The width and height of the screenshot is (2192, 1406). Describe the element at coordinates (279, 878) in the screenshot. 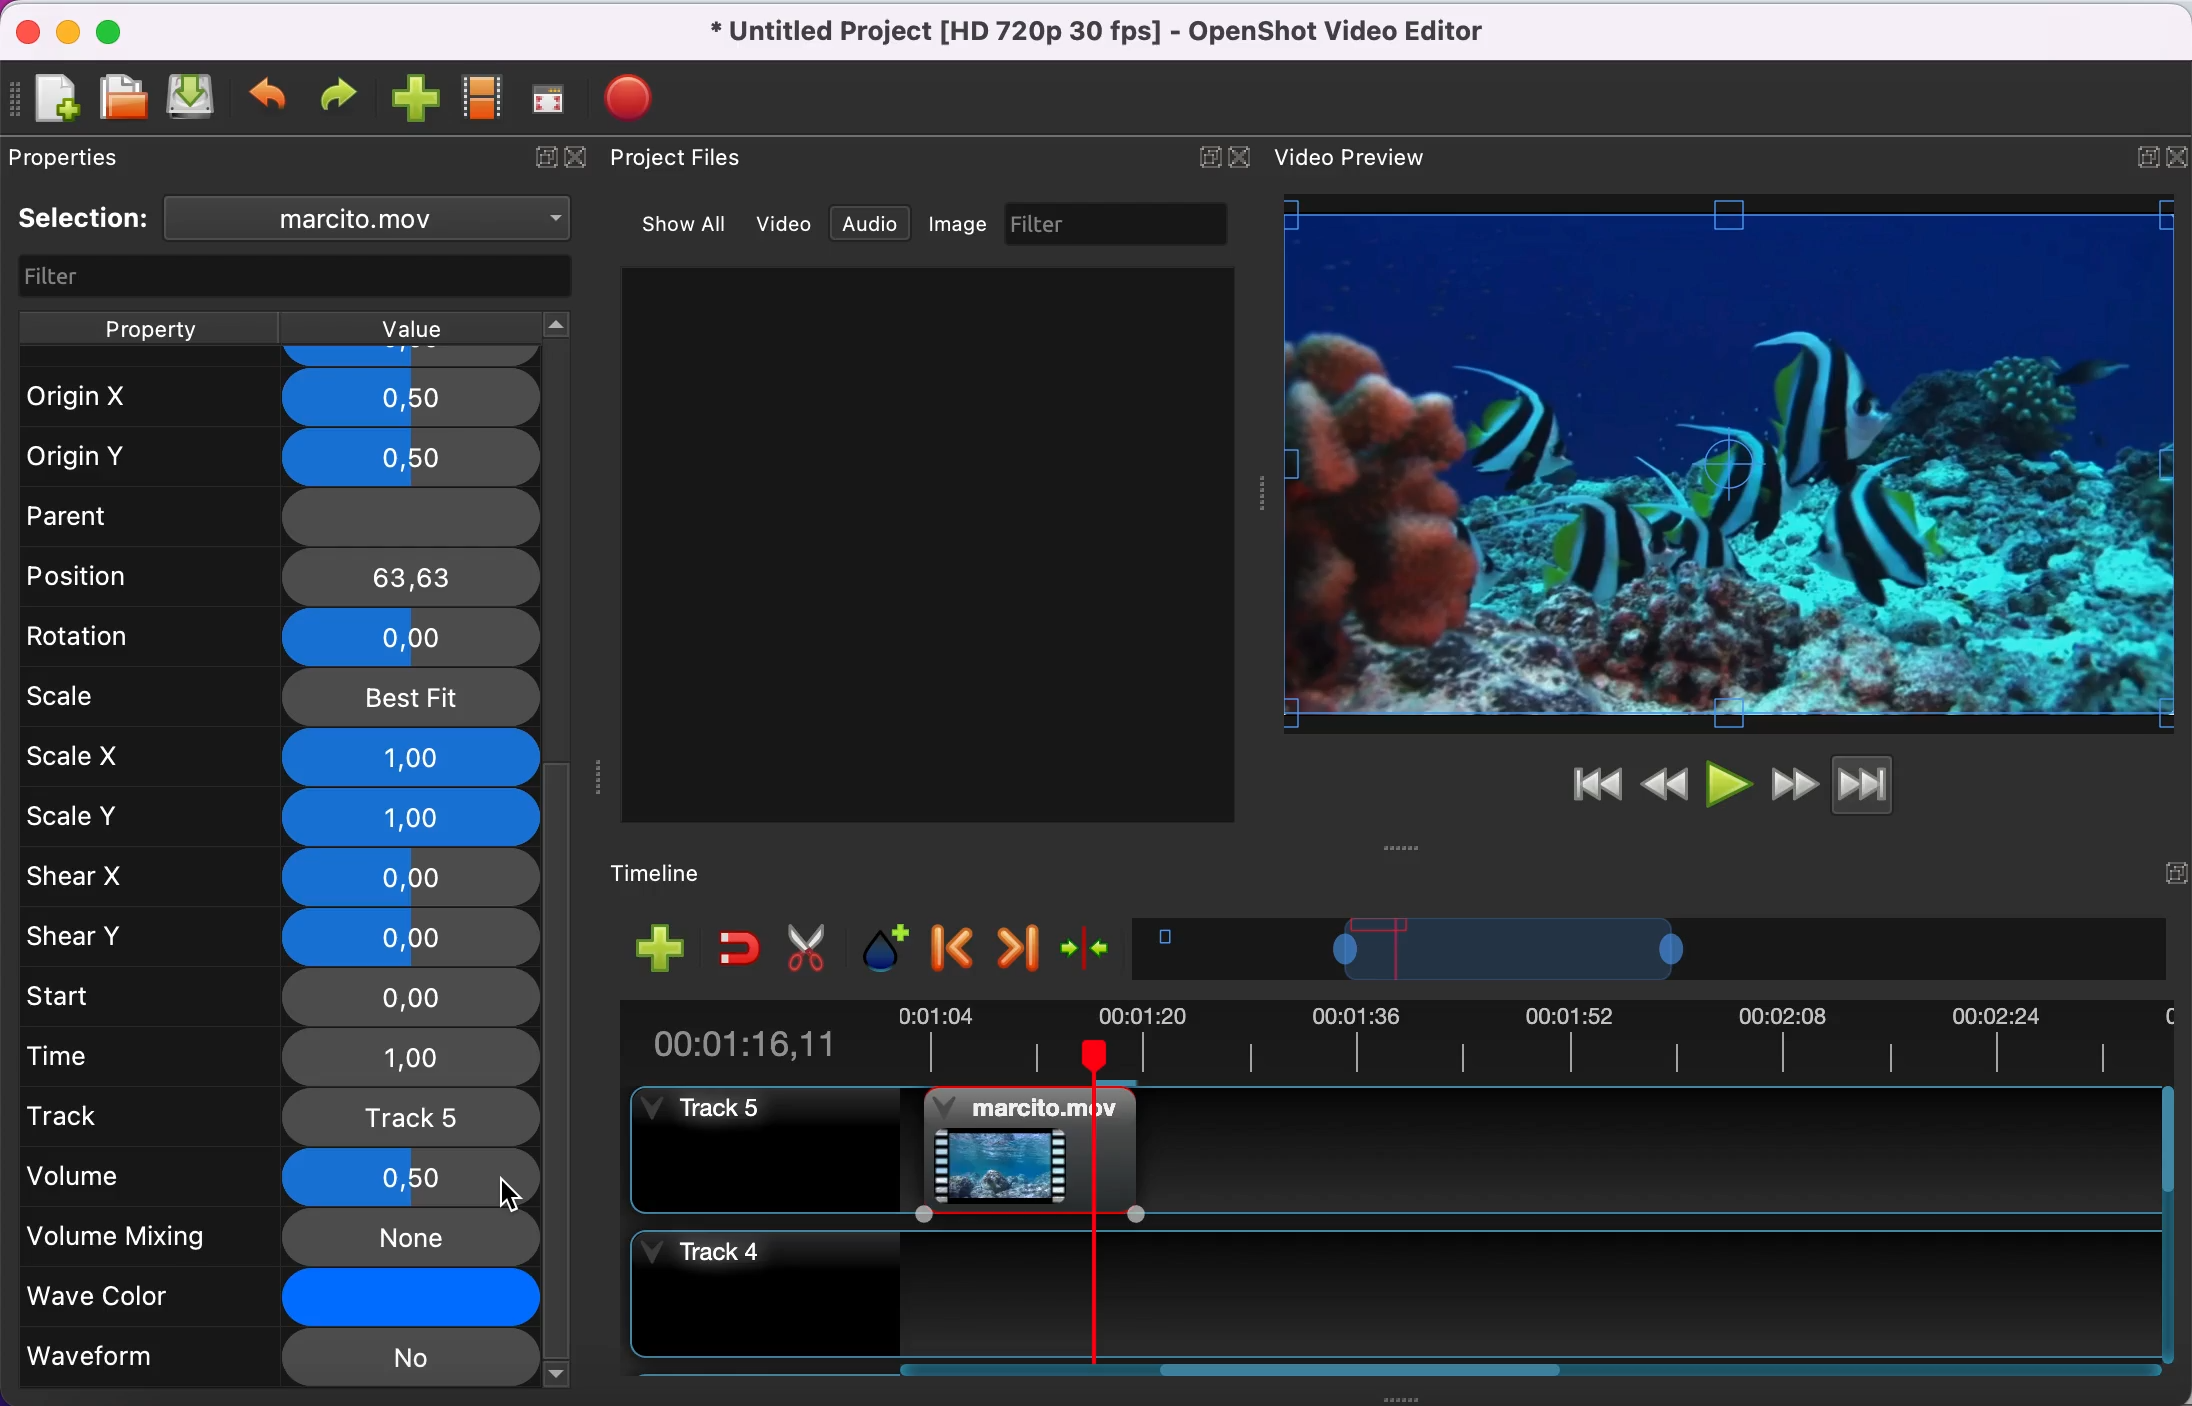

I see `shear x 0` at that location.